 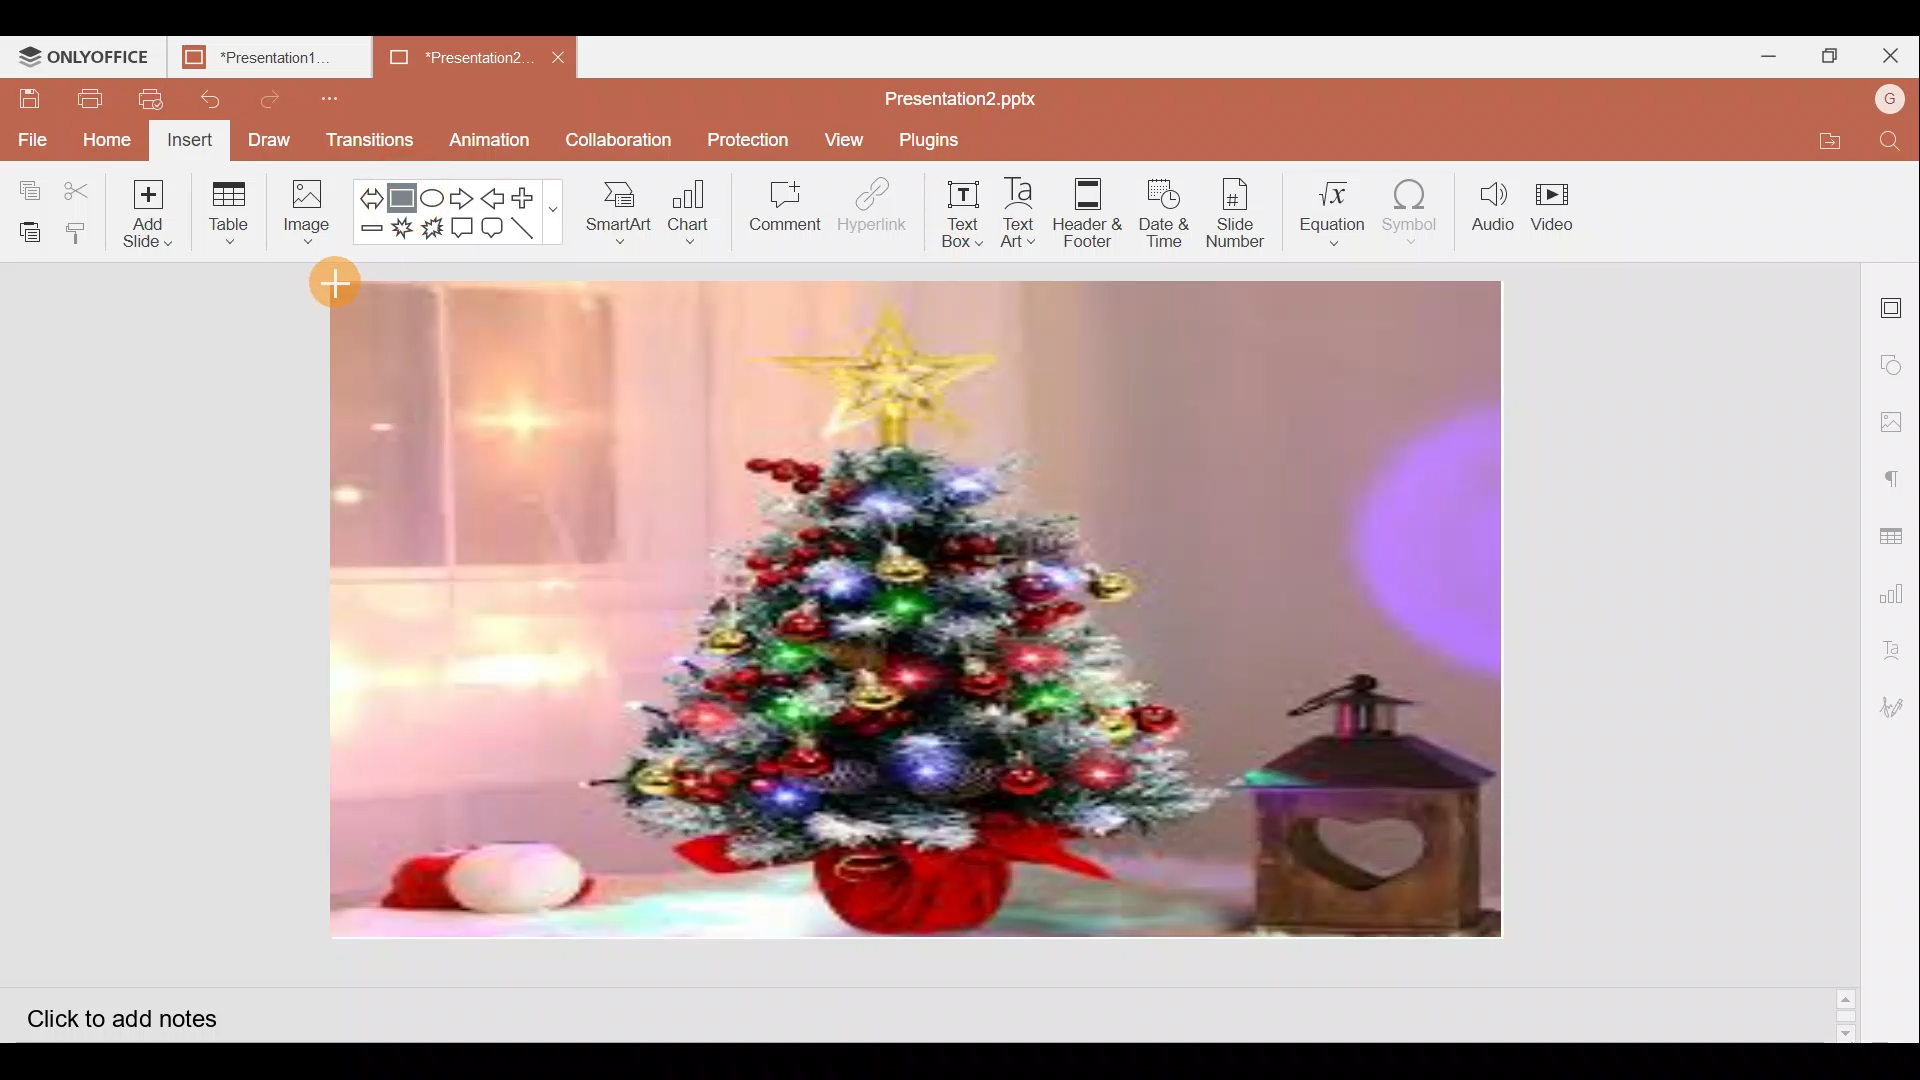 I want to click on Right arrow, so click(x=463, y=195).